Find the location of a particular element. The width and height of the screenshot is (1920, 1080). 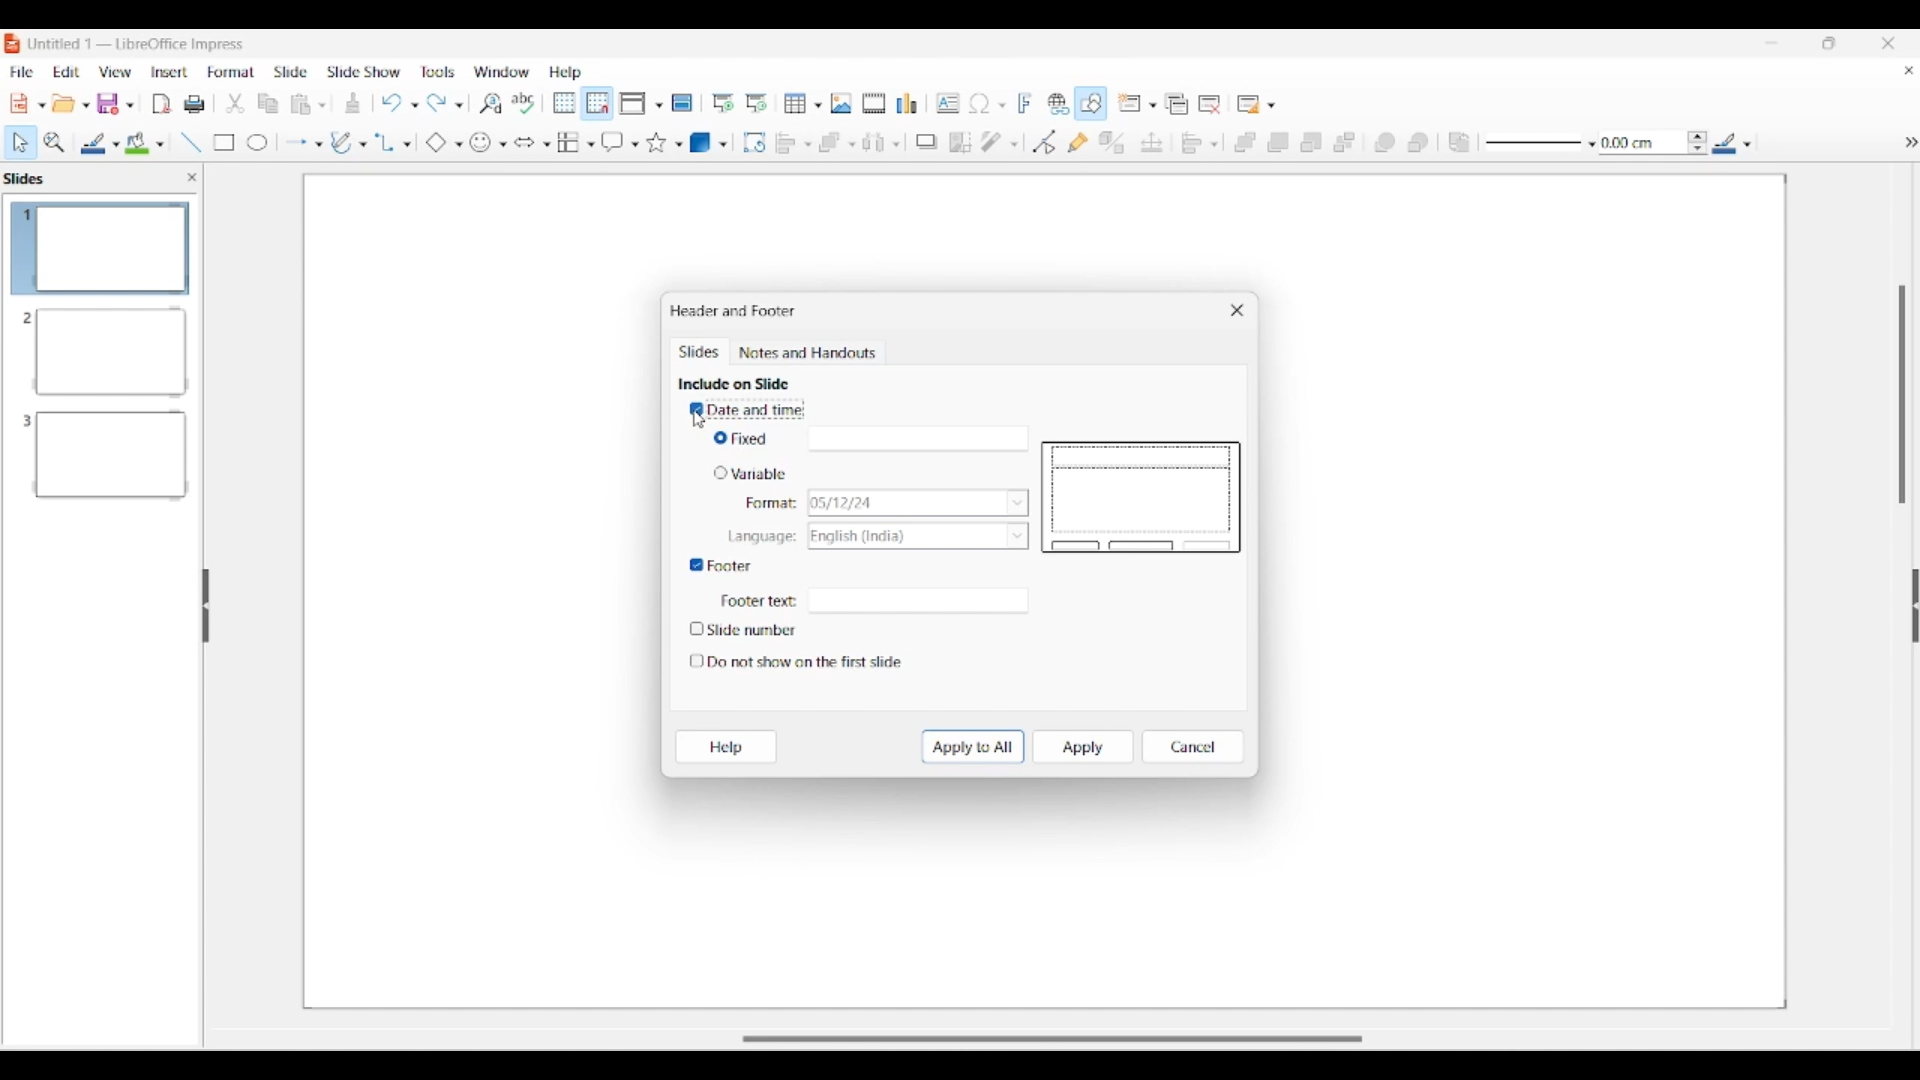

Slides, current tab highlighted is located at coordinates (701, 353).